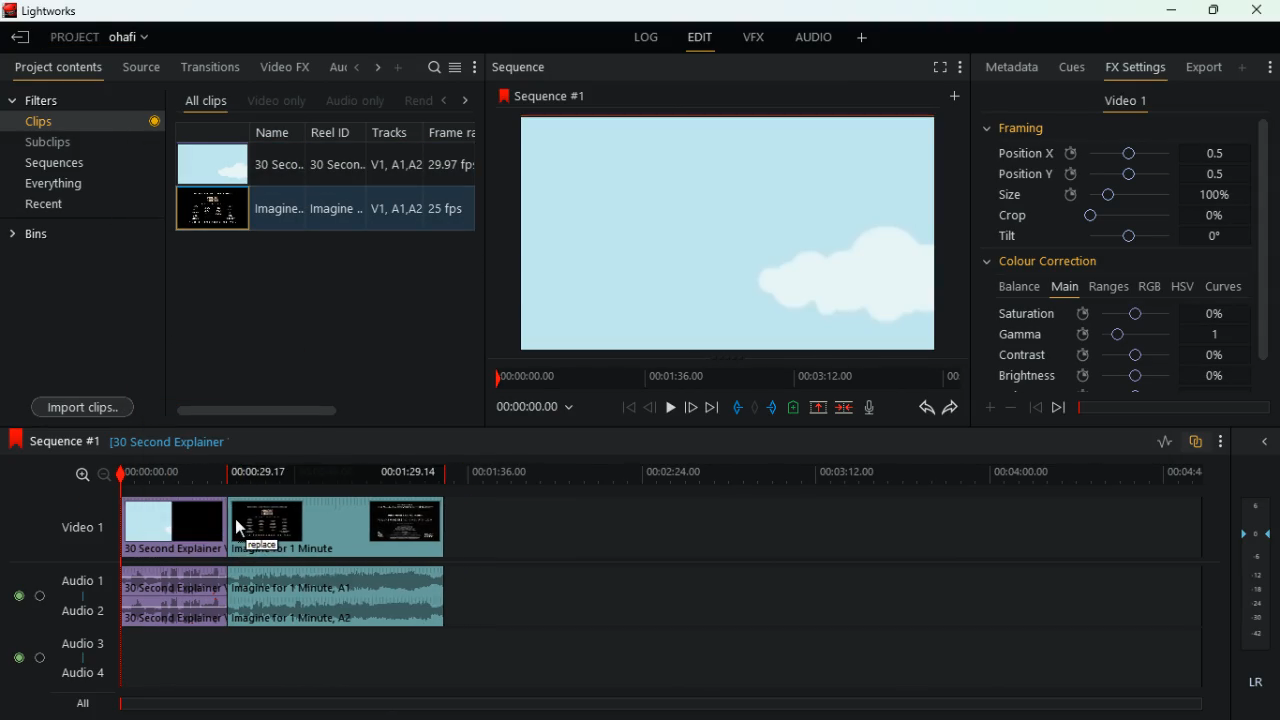 This screenshot has width=1280, height=720. I want to click on menu, so click(455, 67).